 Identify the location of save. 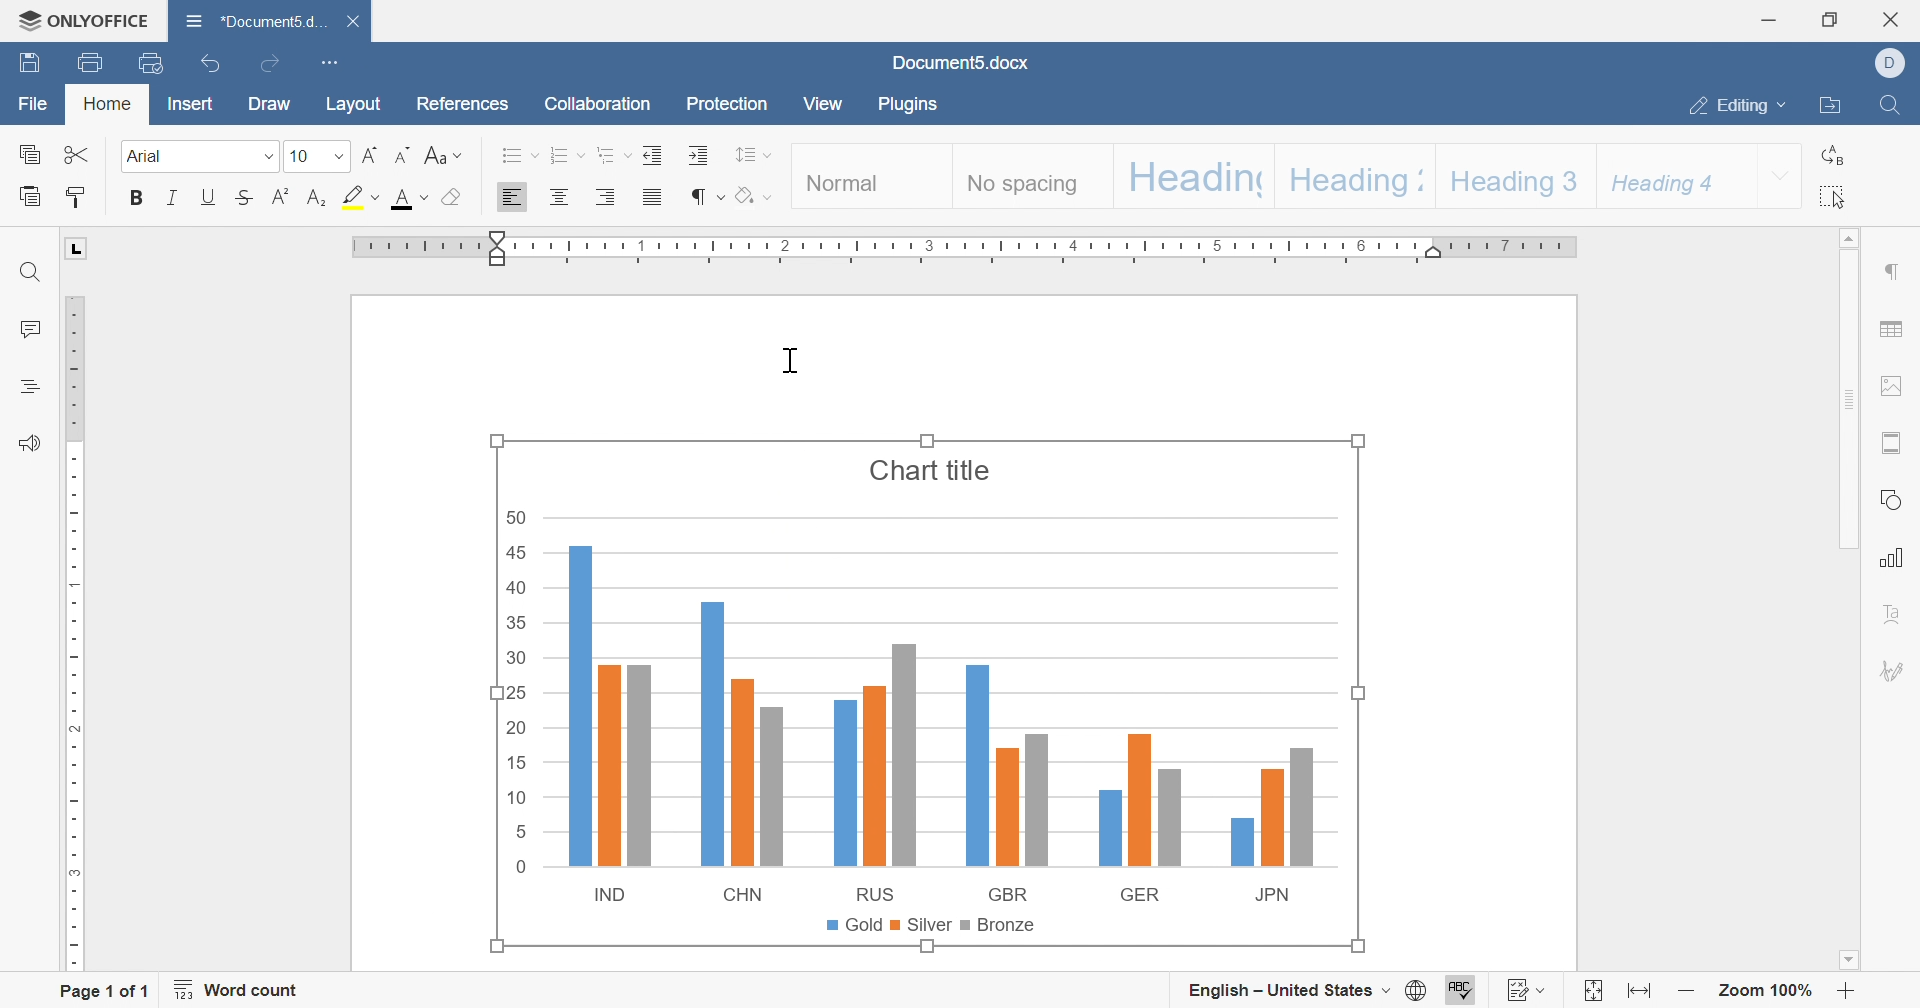
(30, 63).